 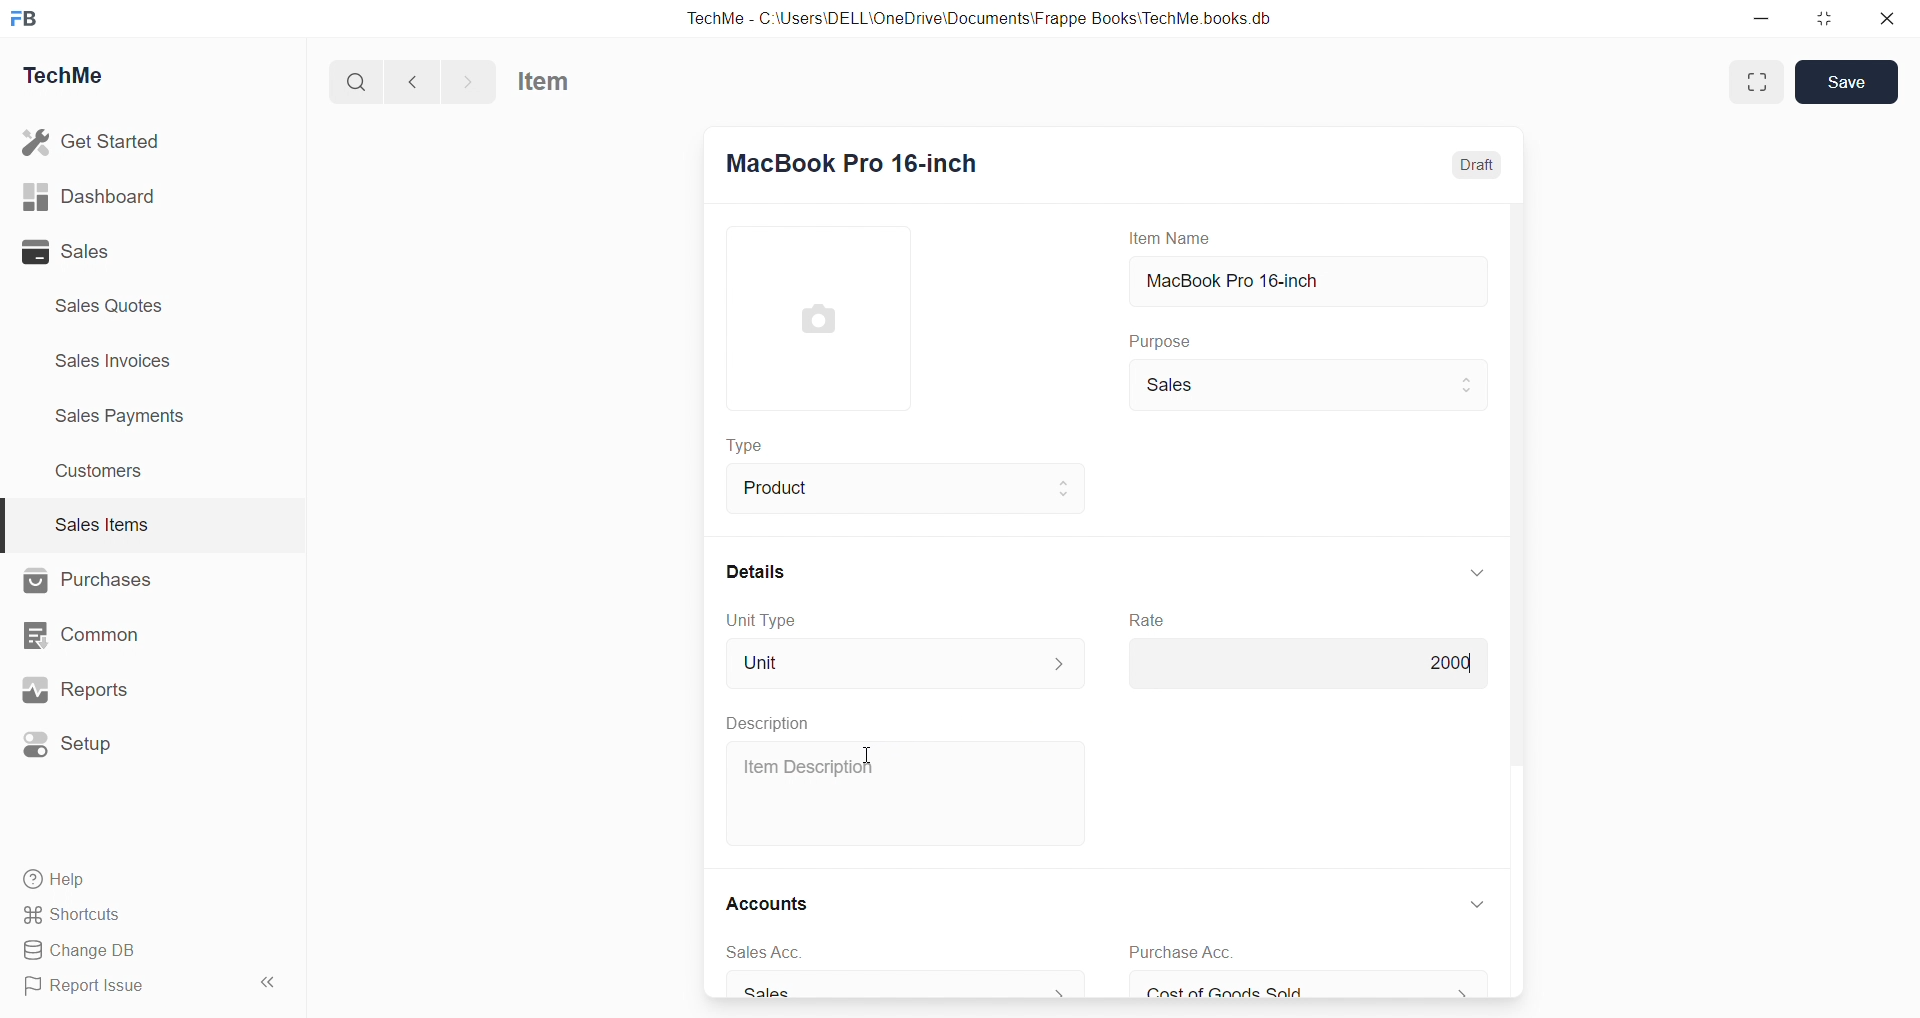 What do you see at coordinates (101, 473) in the screenshot?
I see `Customers` at bounding box center [101, 473].